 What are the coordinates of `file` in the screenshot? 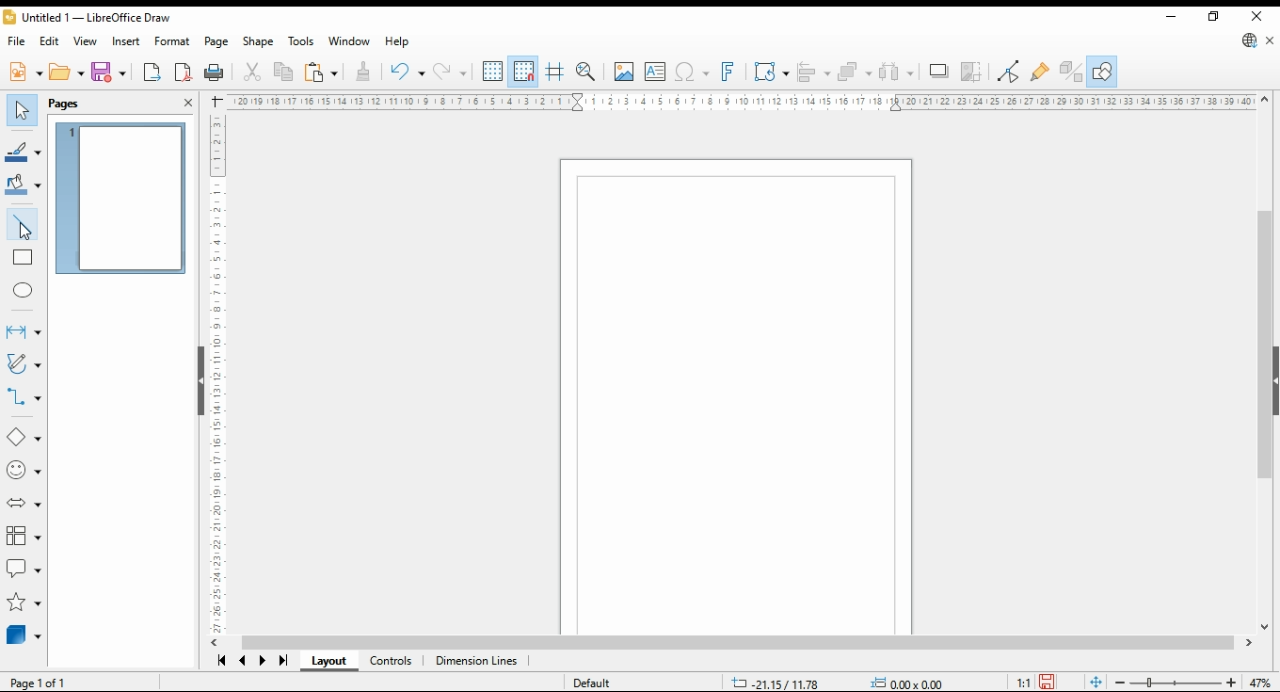 It's located at (18, 41).